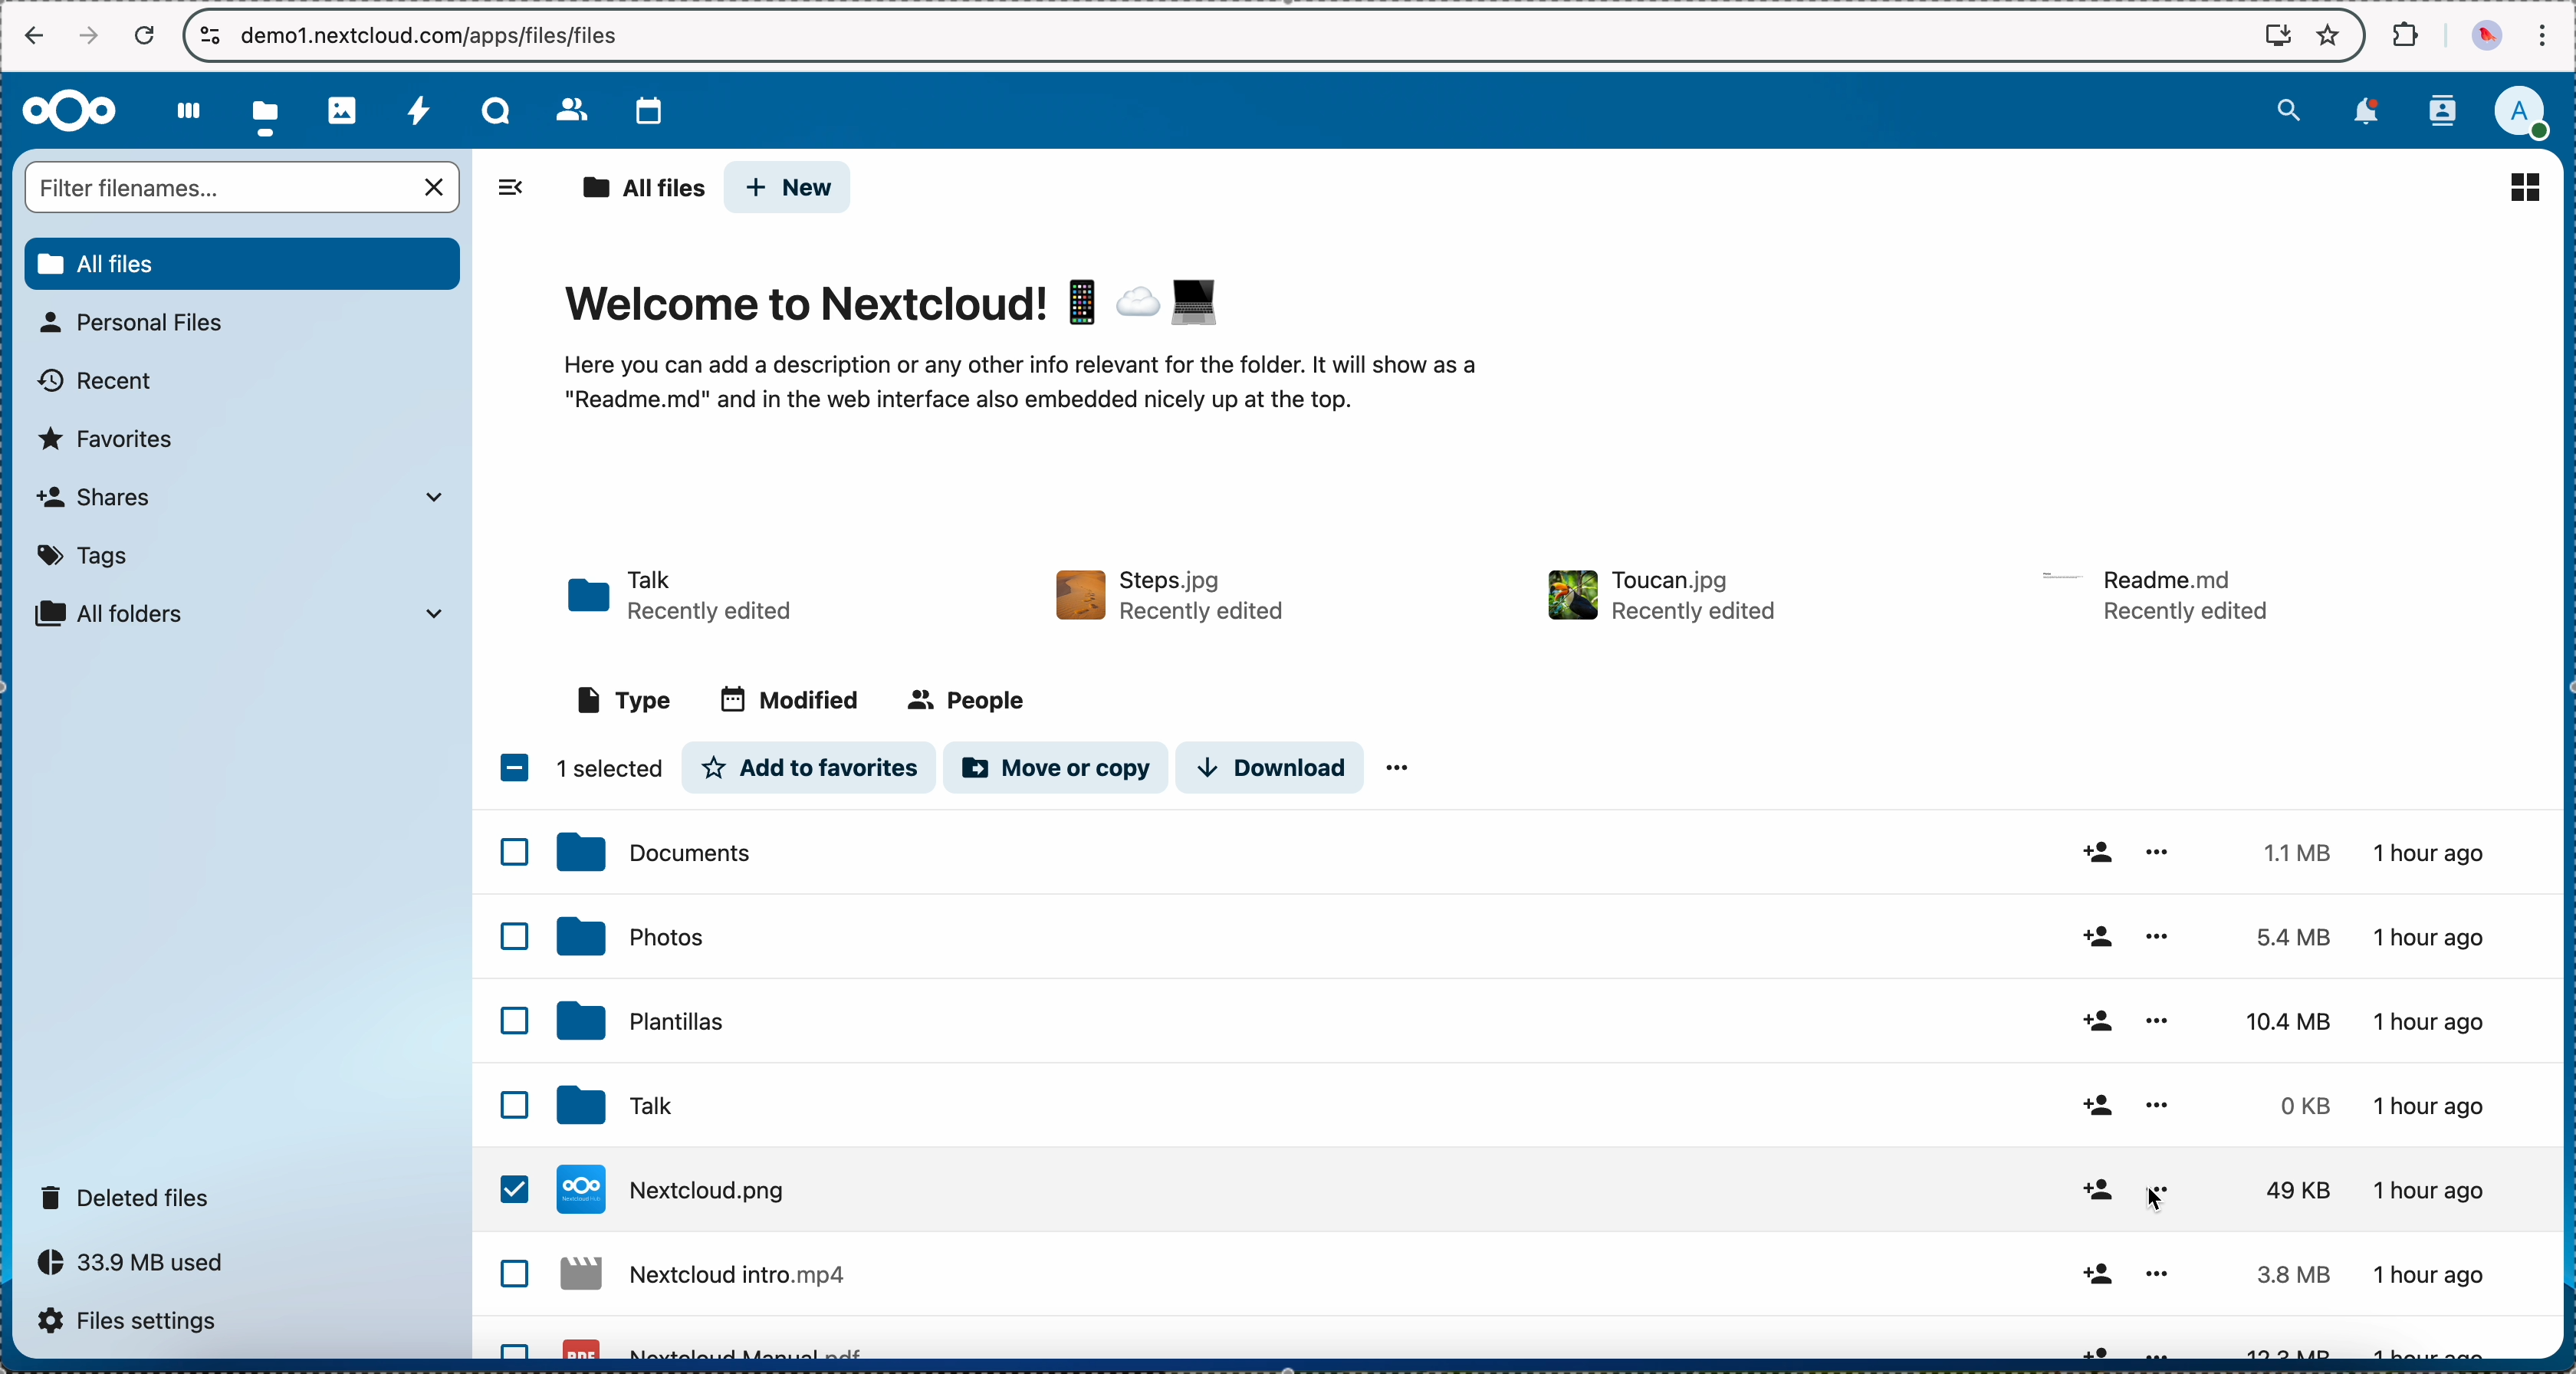 The width and height of the screenshot is (2576, 1374). I want to click on checkbox list, so click(512, 1093).